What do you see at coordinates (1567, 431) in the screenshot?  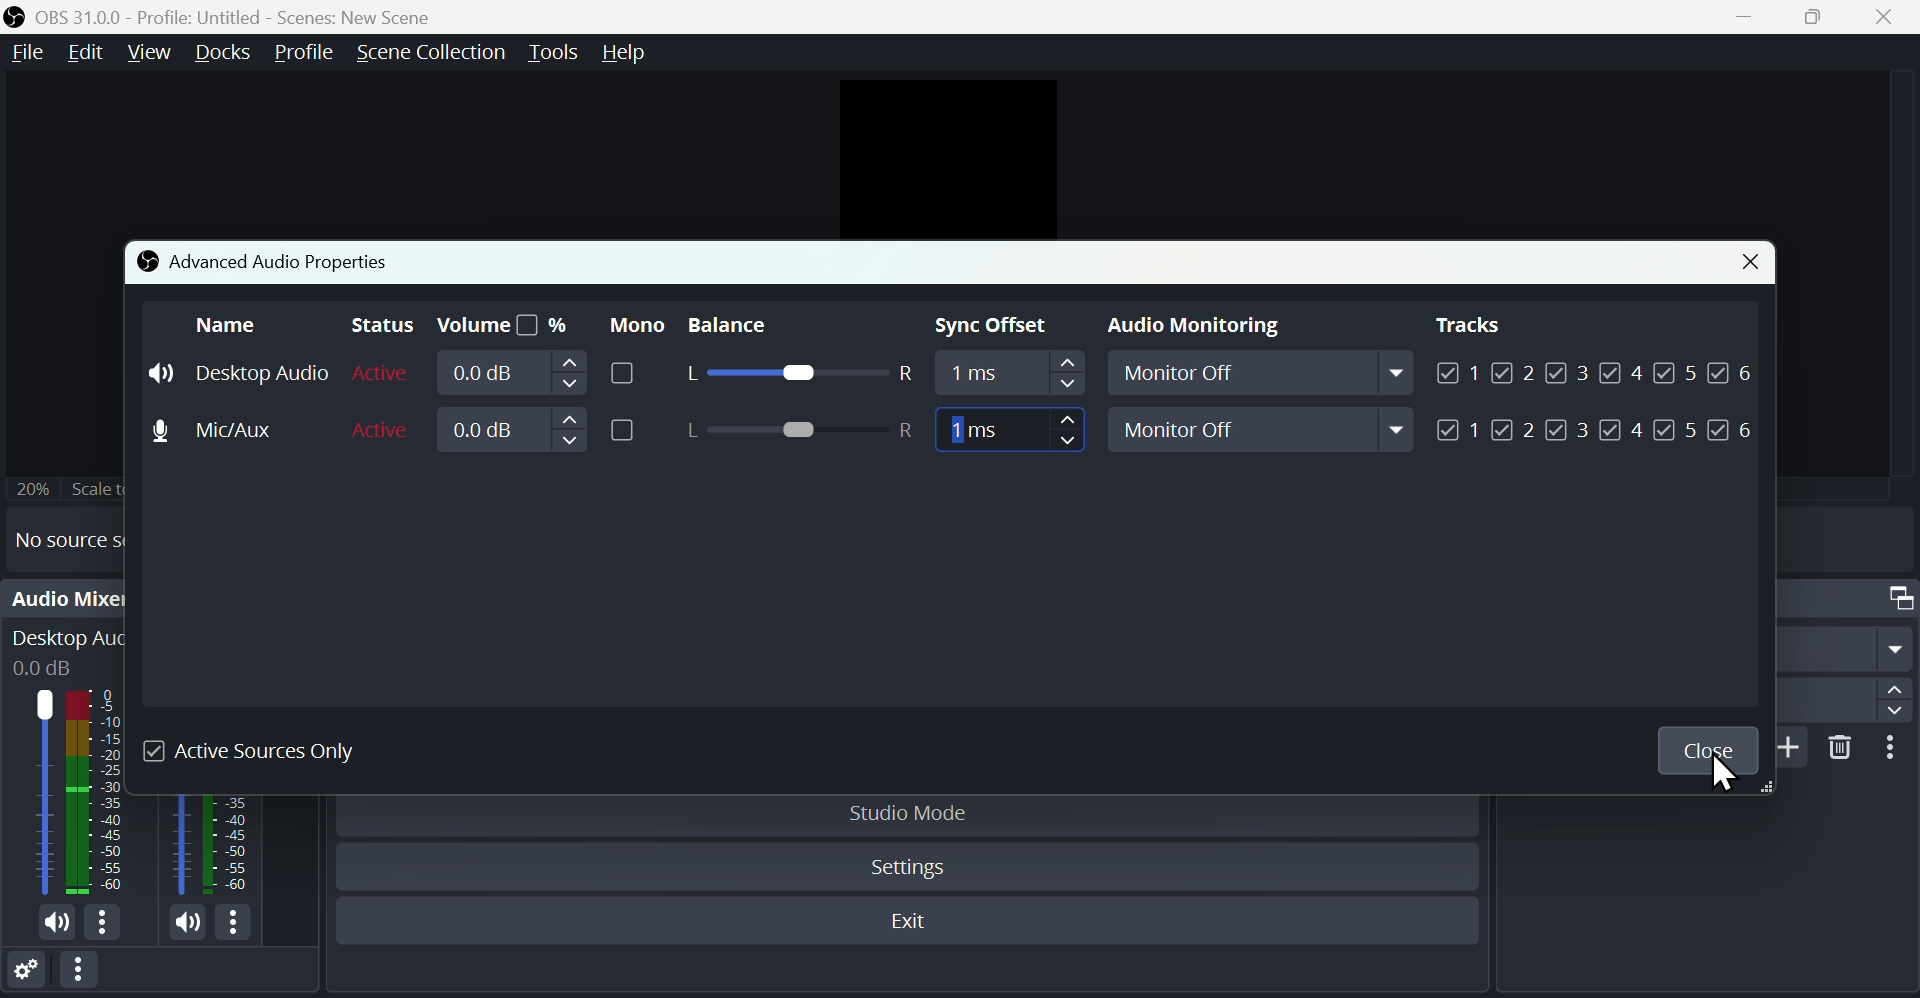 I see `(un)check Track 3` at bounding box center [1567, 431].